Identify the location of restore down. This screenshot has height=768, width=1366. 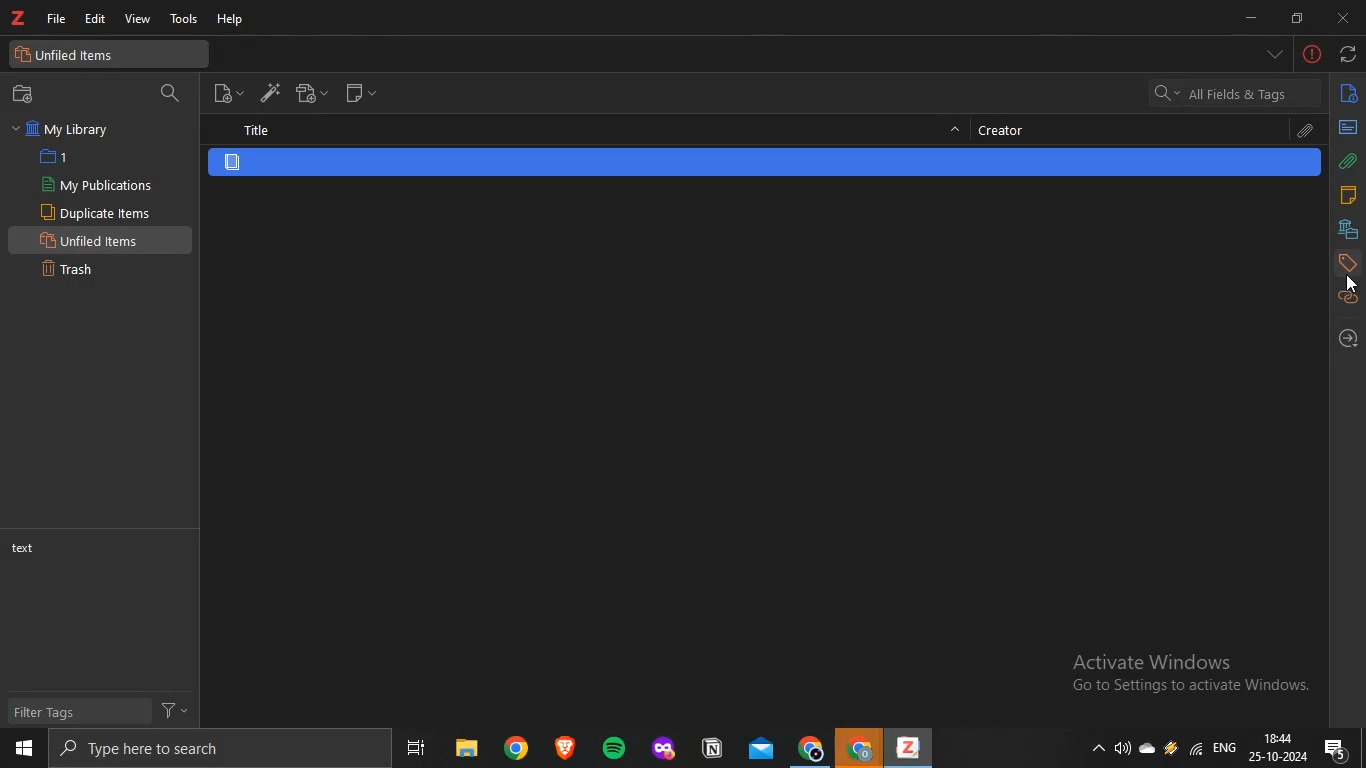
(1300, 18).